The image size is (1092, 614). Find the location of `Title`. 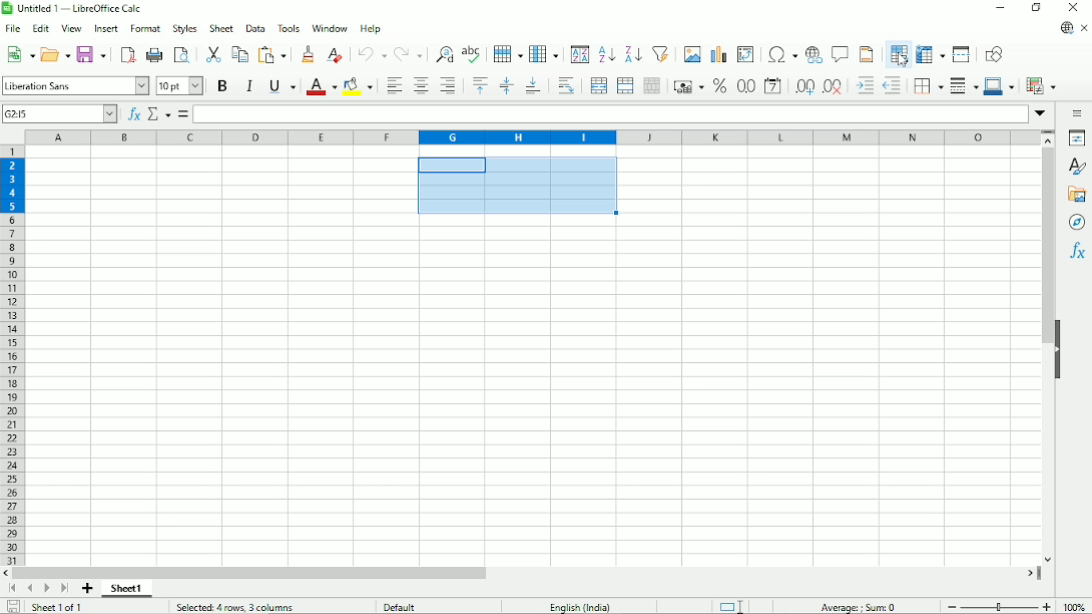

Title is located at coordinates (76, 9).